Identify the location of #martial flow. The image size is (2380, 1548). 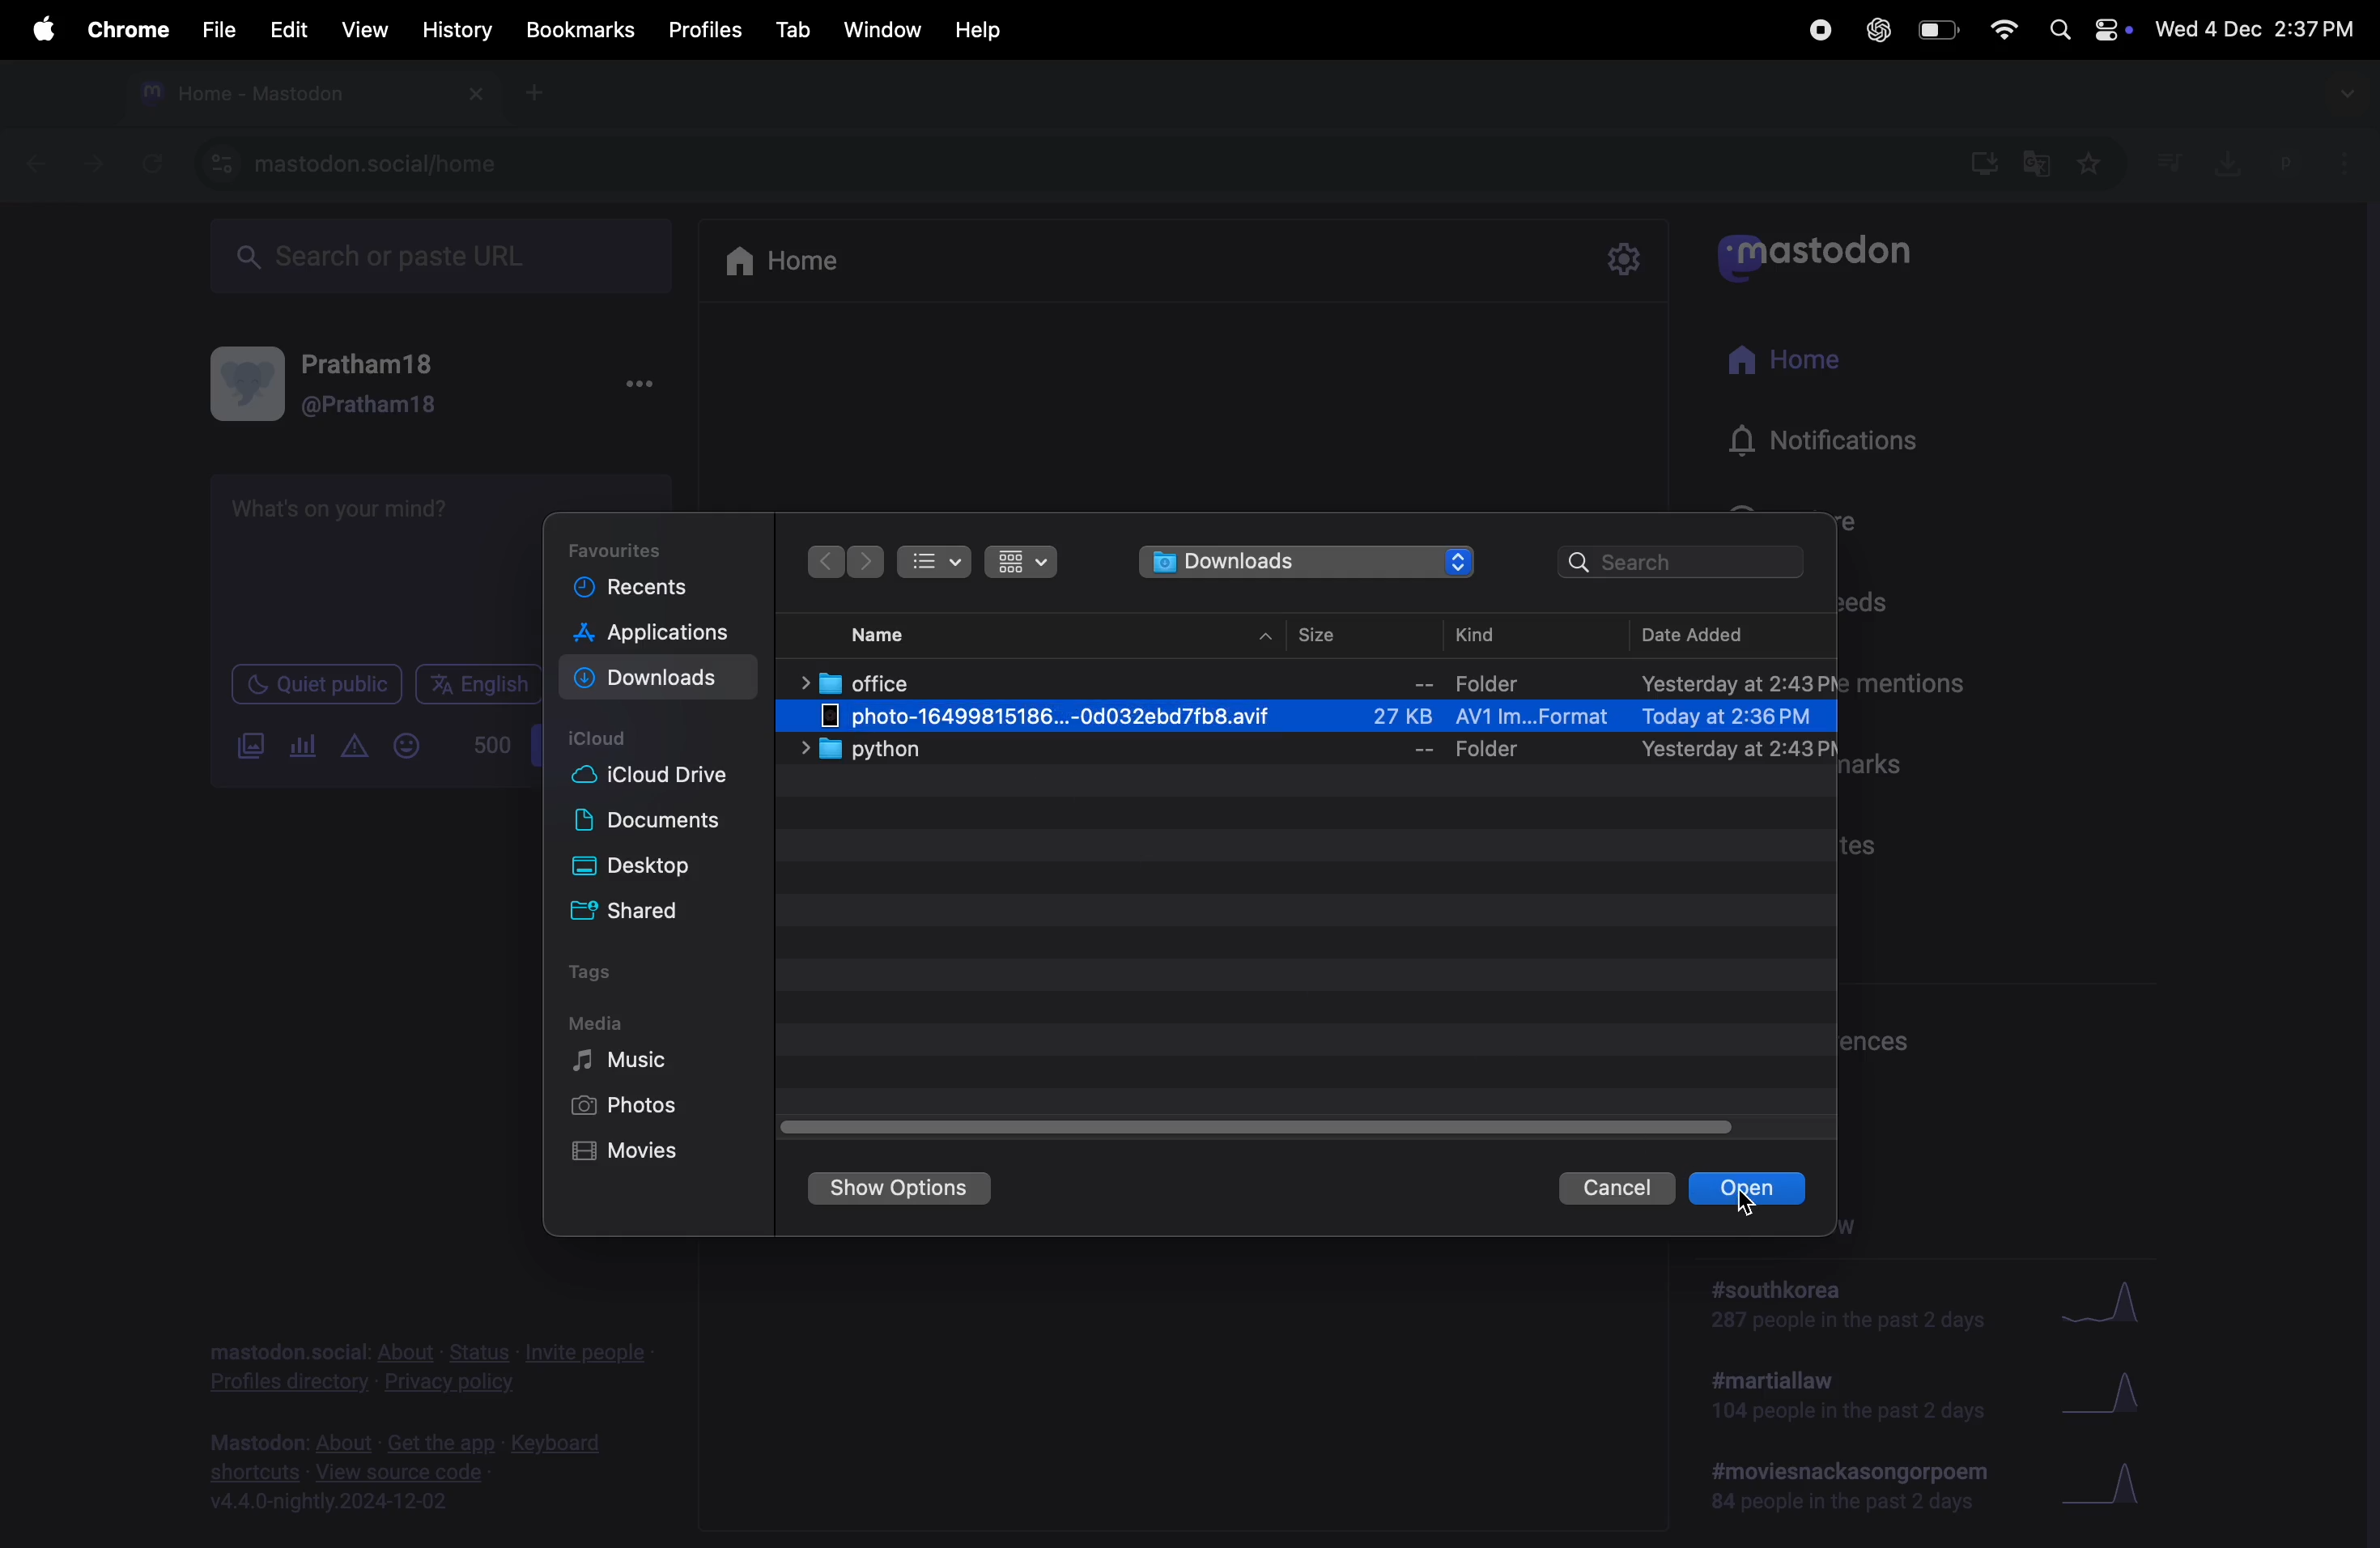
(1851, 1397).